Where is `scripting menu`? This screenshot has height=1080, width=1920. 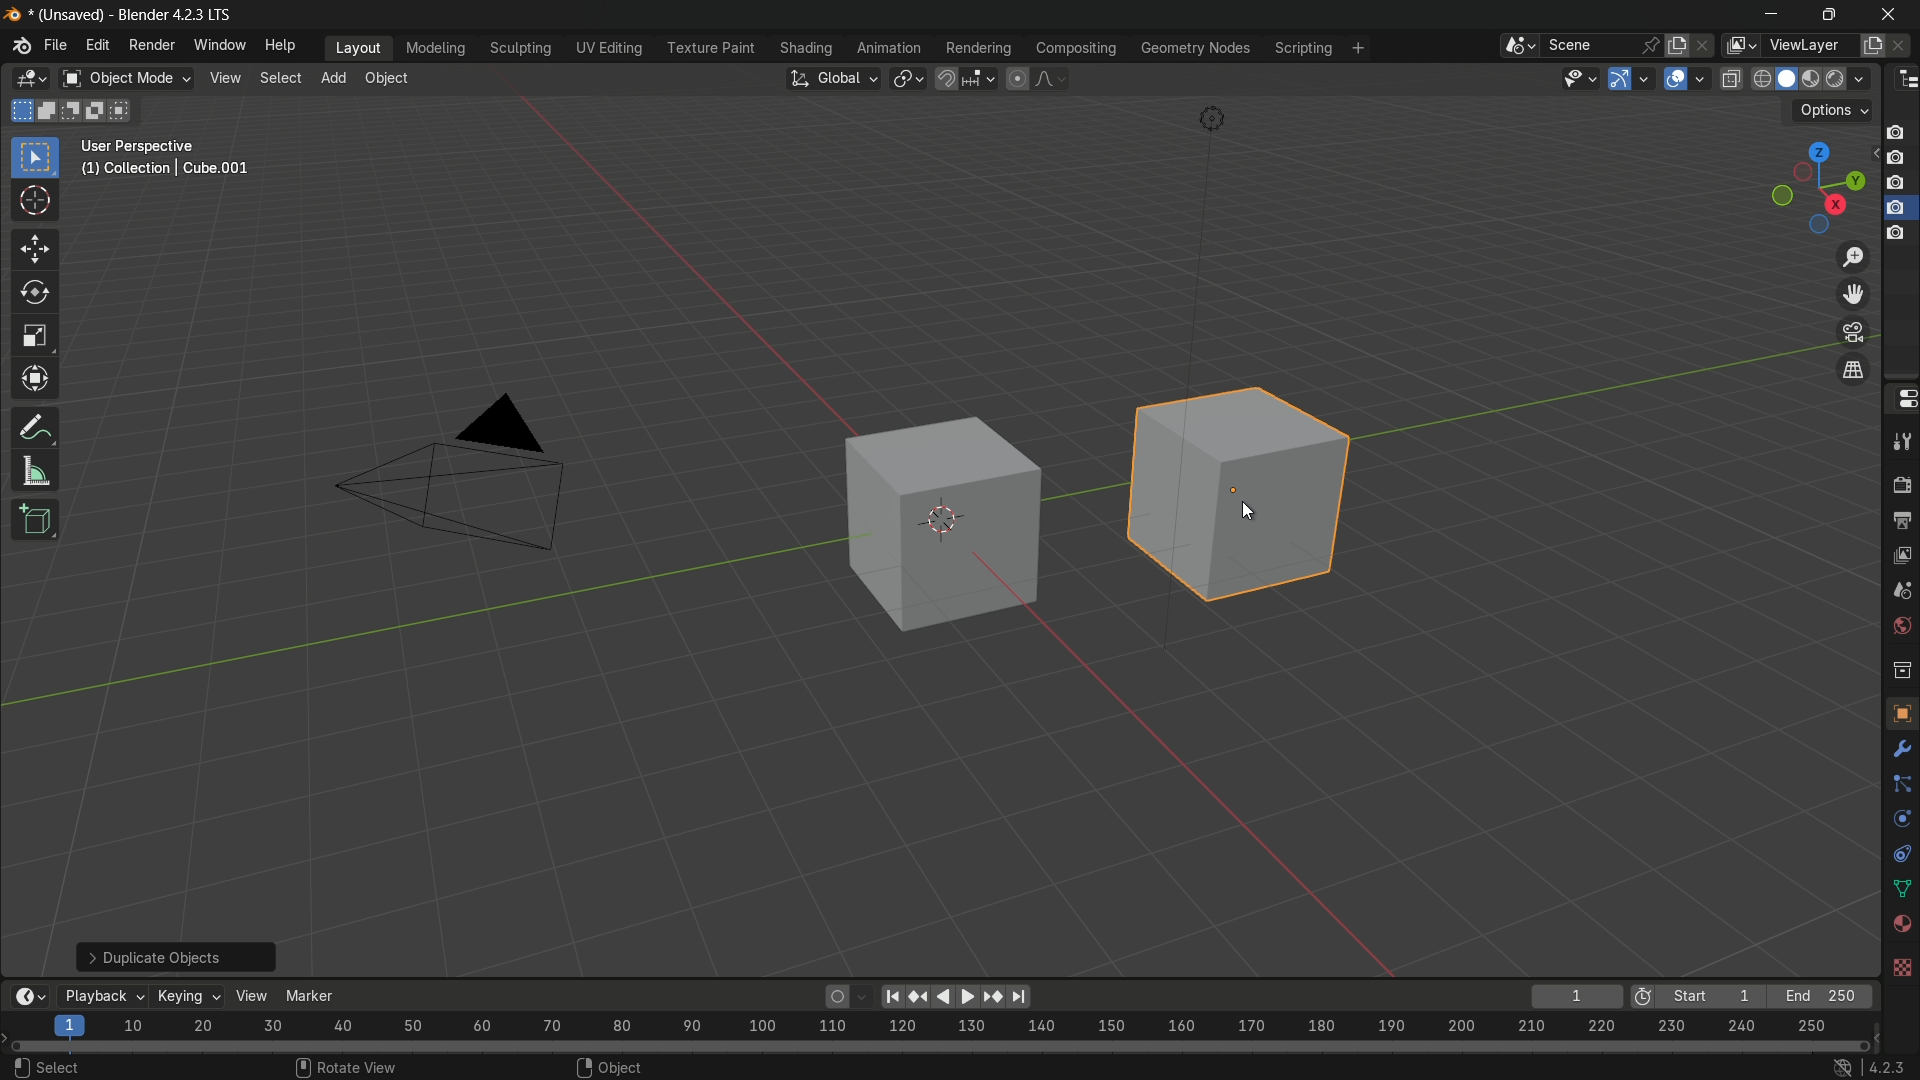 scripting menu is located at coordinates (1302, 47).